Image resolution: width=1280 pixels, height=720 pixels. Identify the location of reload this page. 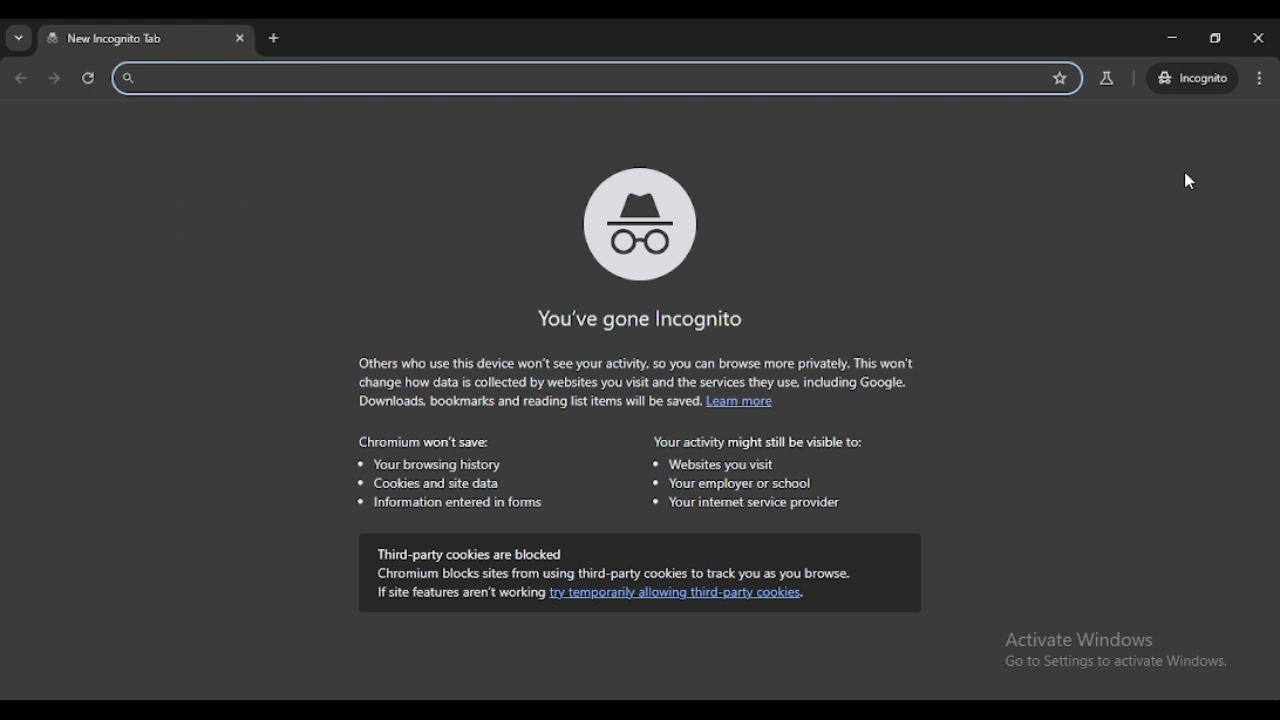
(89, 78).